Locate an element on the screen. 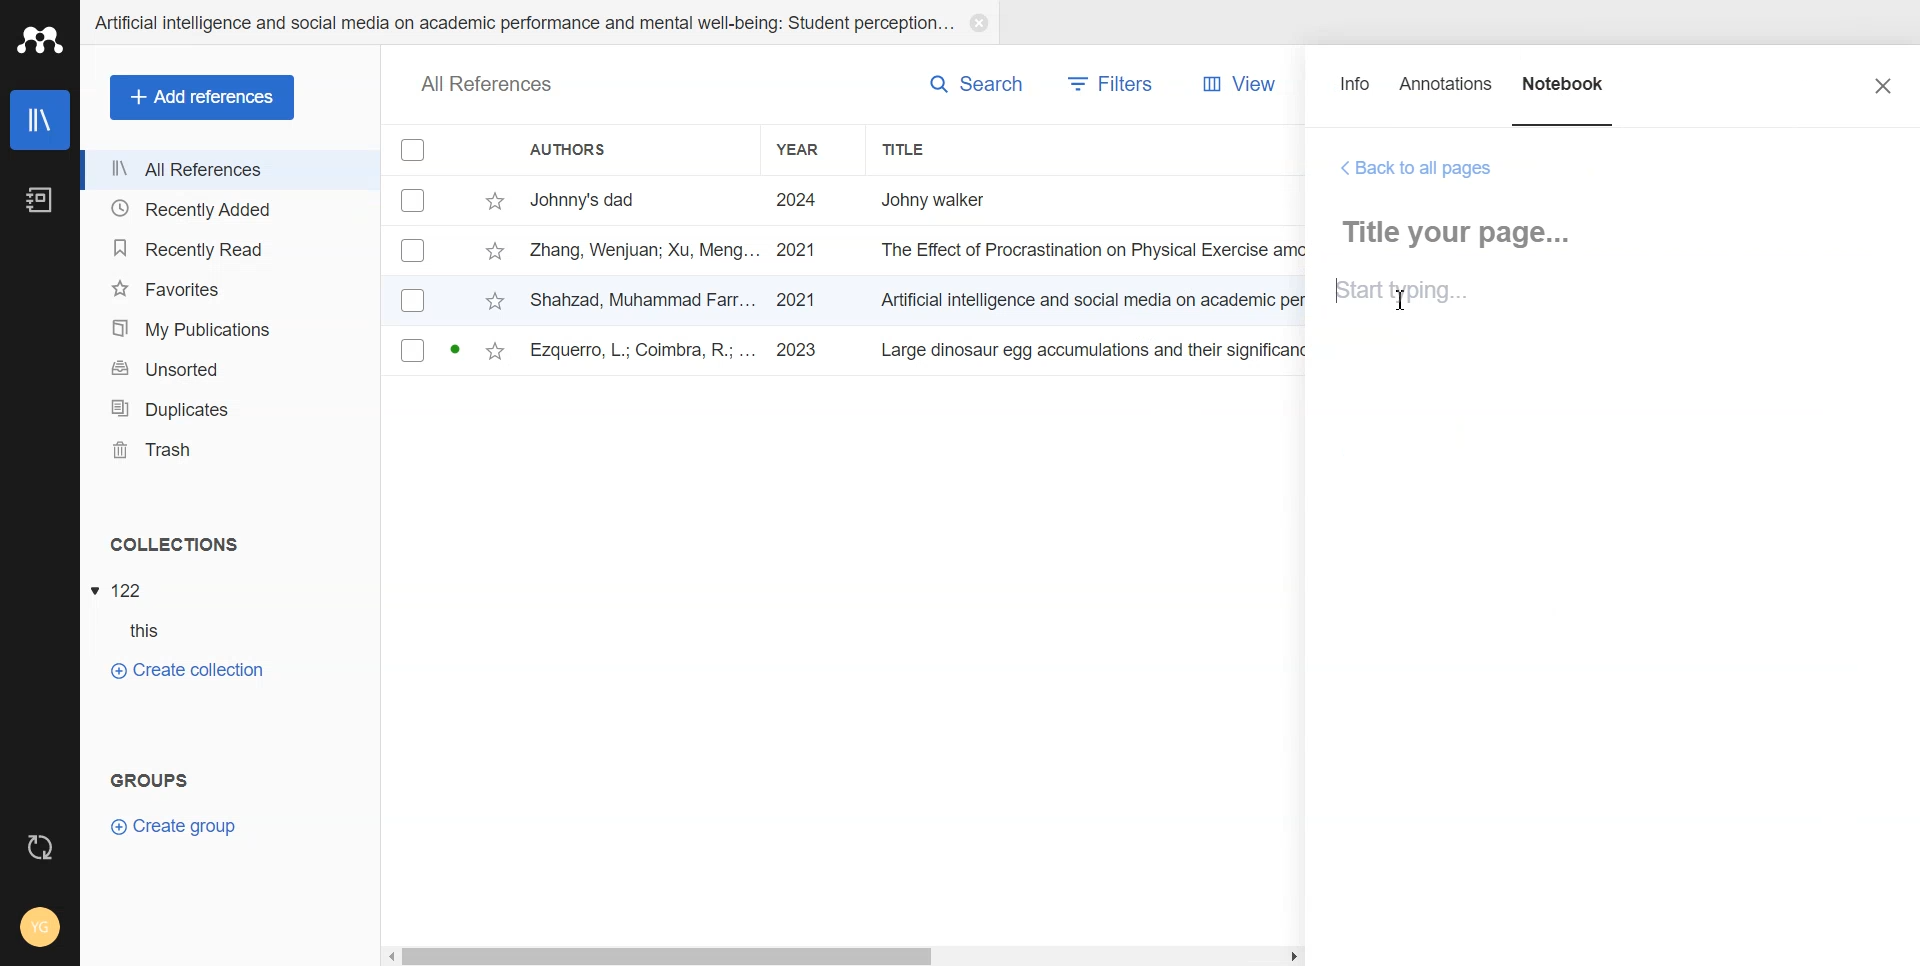 Image resolution: width=1920 pixels, height=966 pixels. Favorites is located at coordinates (229, 289).